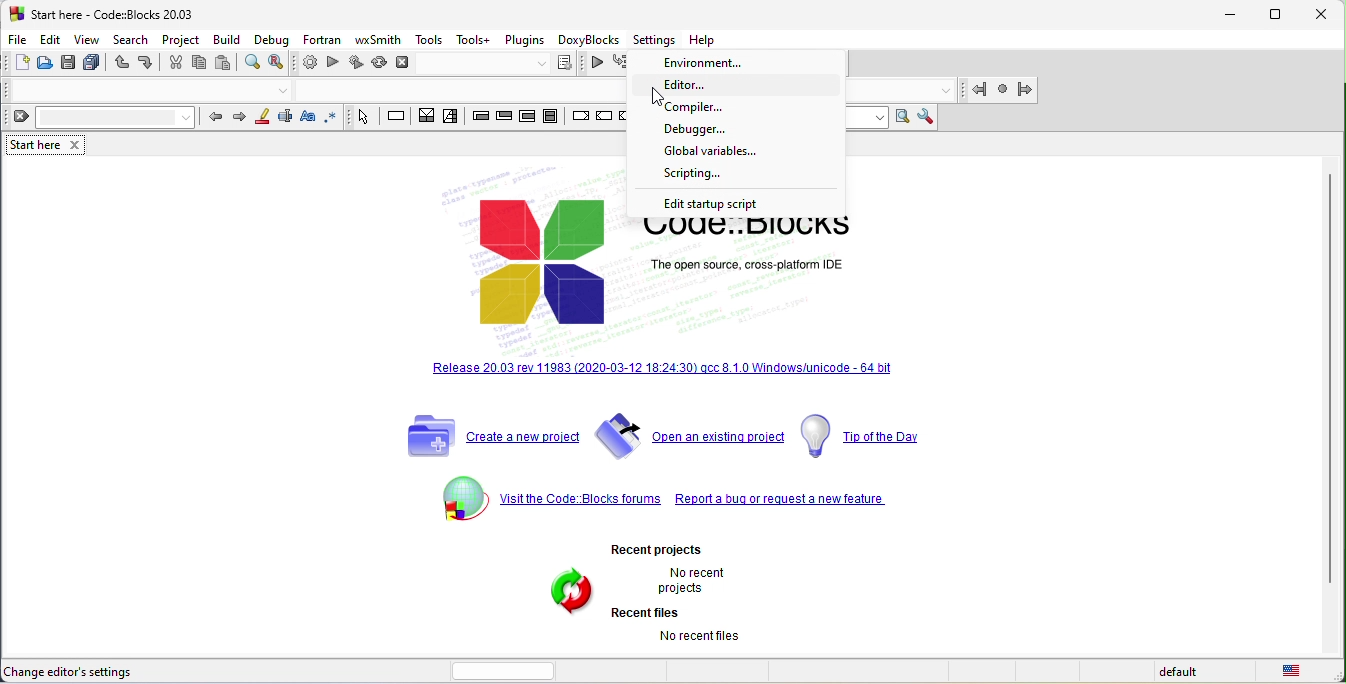 This screenshot has width=1346, height=684. I want to click on continue, so click(601, 66).